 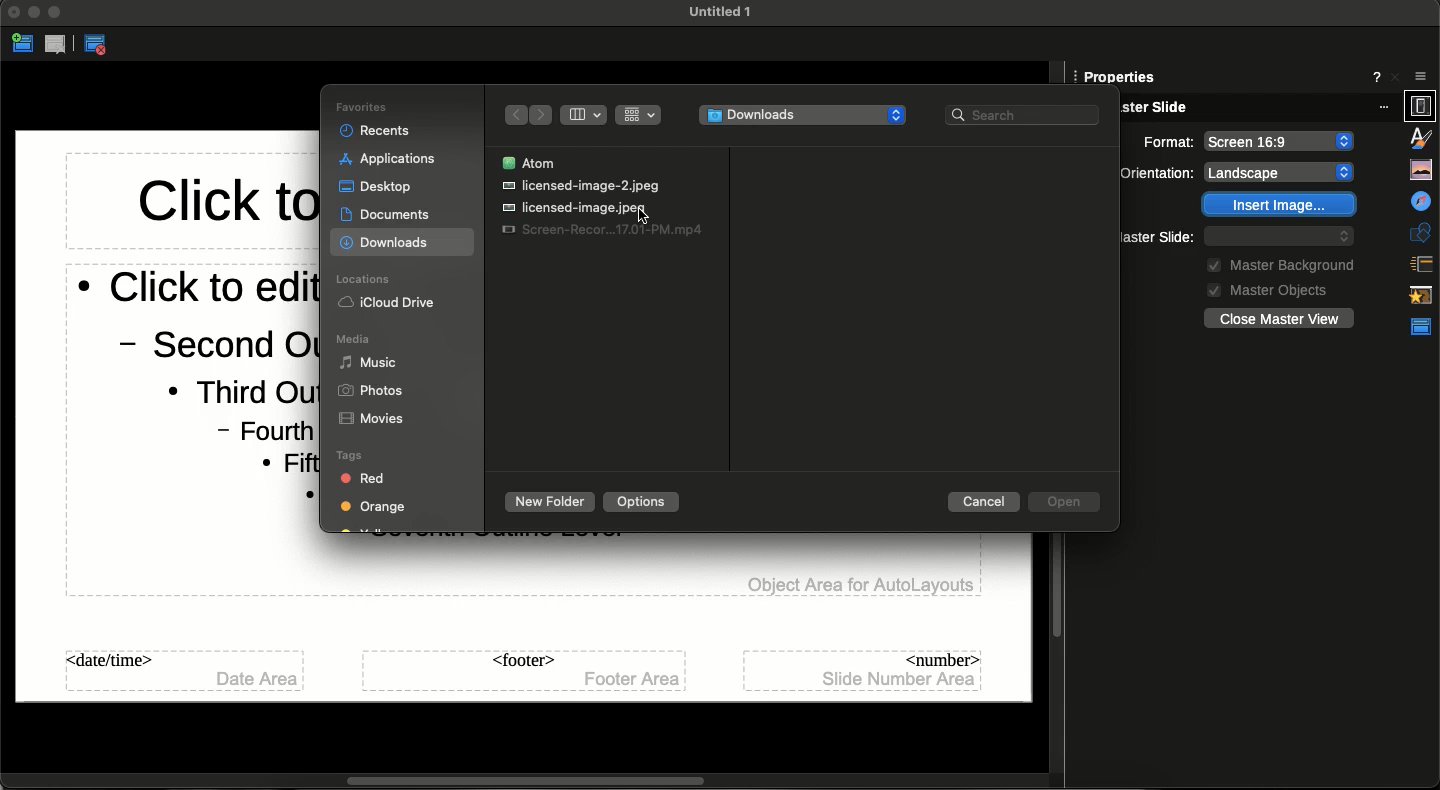 What do you see at coordinates (384, 245) in the screenshot?
I see `Downloads` at bounding box center [384, 245].